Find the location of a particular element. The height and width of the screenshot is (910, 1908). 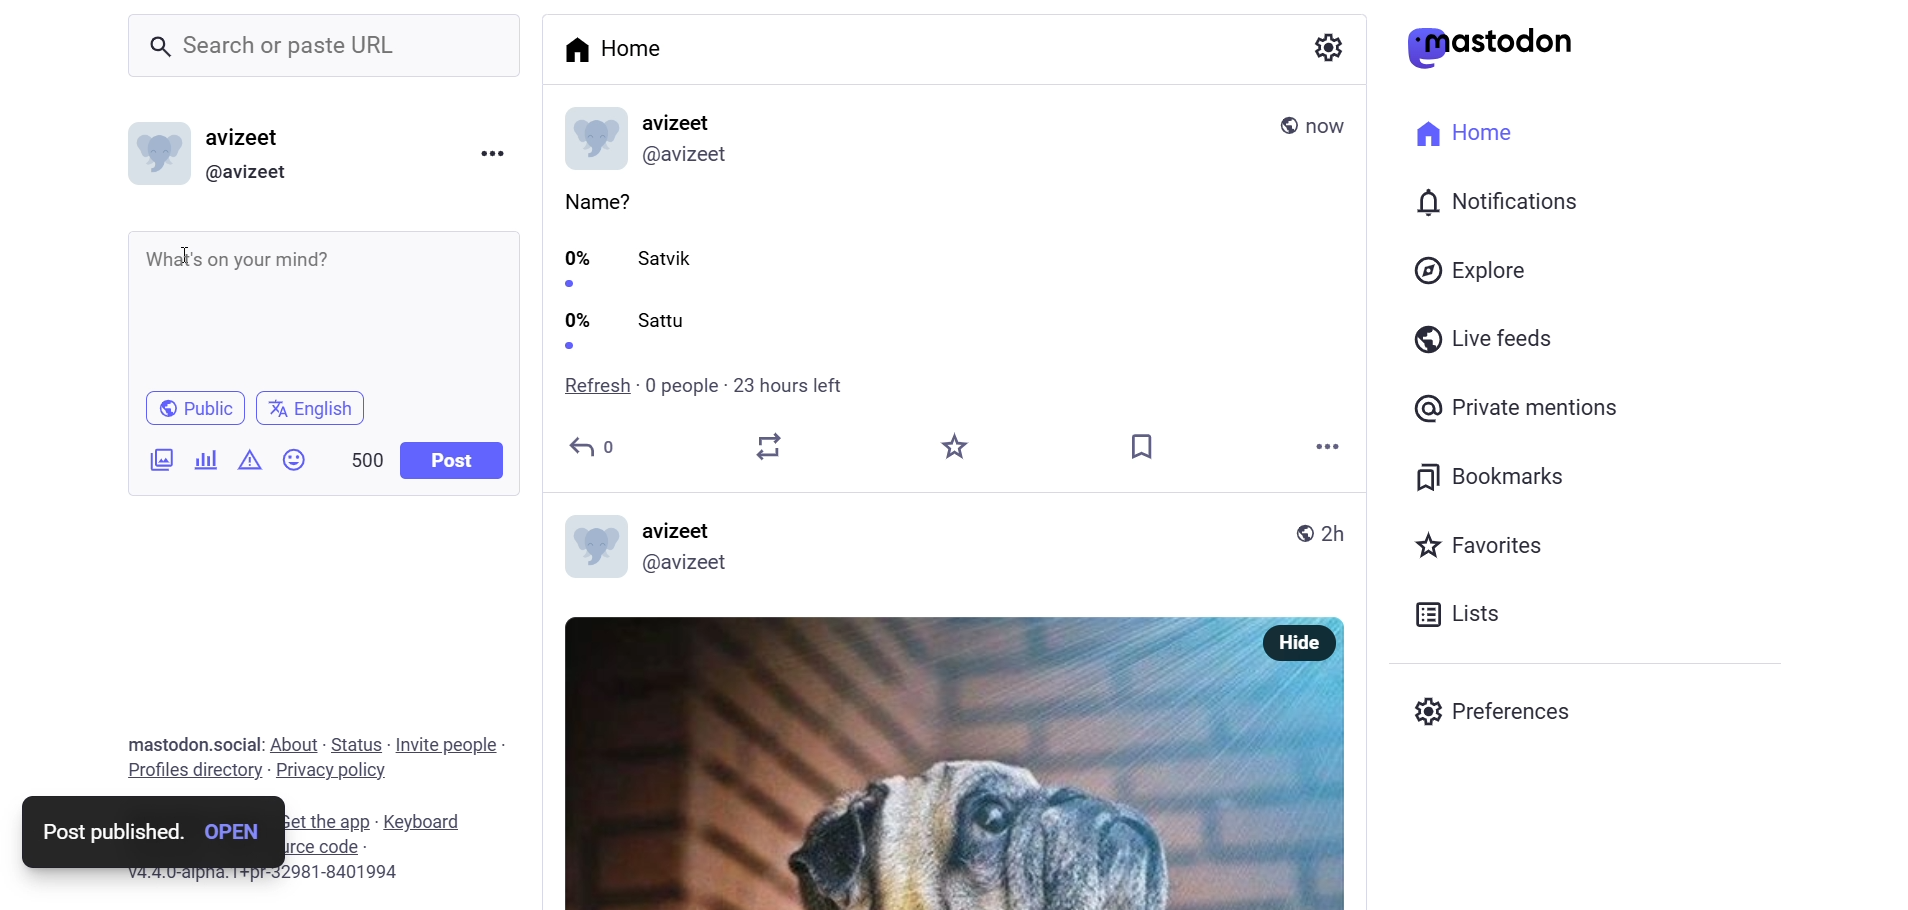

public is located at coordinates (195, 407).